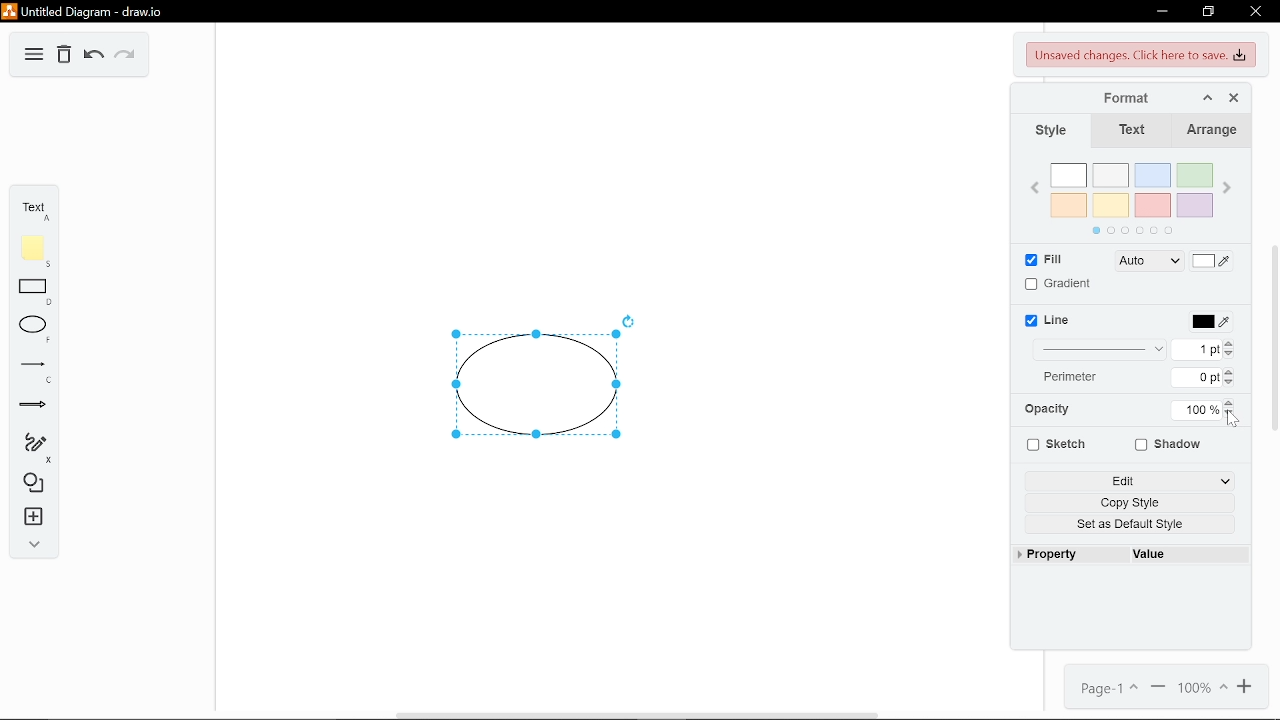 The height and width of the screenshot is (720, 1280). Describe the element at coordinates (1100, 95) in the screenshot. I see `Format` at that location.